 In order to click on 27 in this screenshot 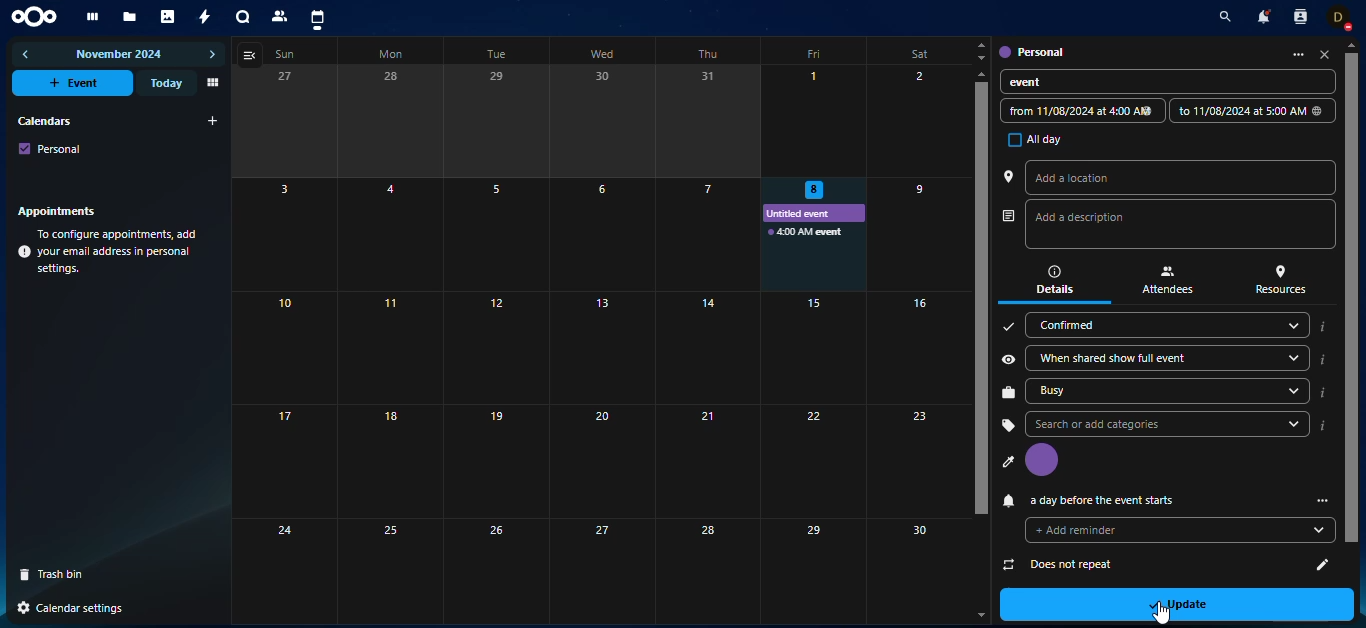, I will do `click(602, 570)`.